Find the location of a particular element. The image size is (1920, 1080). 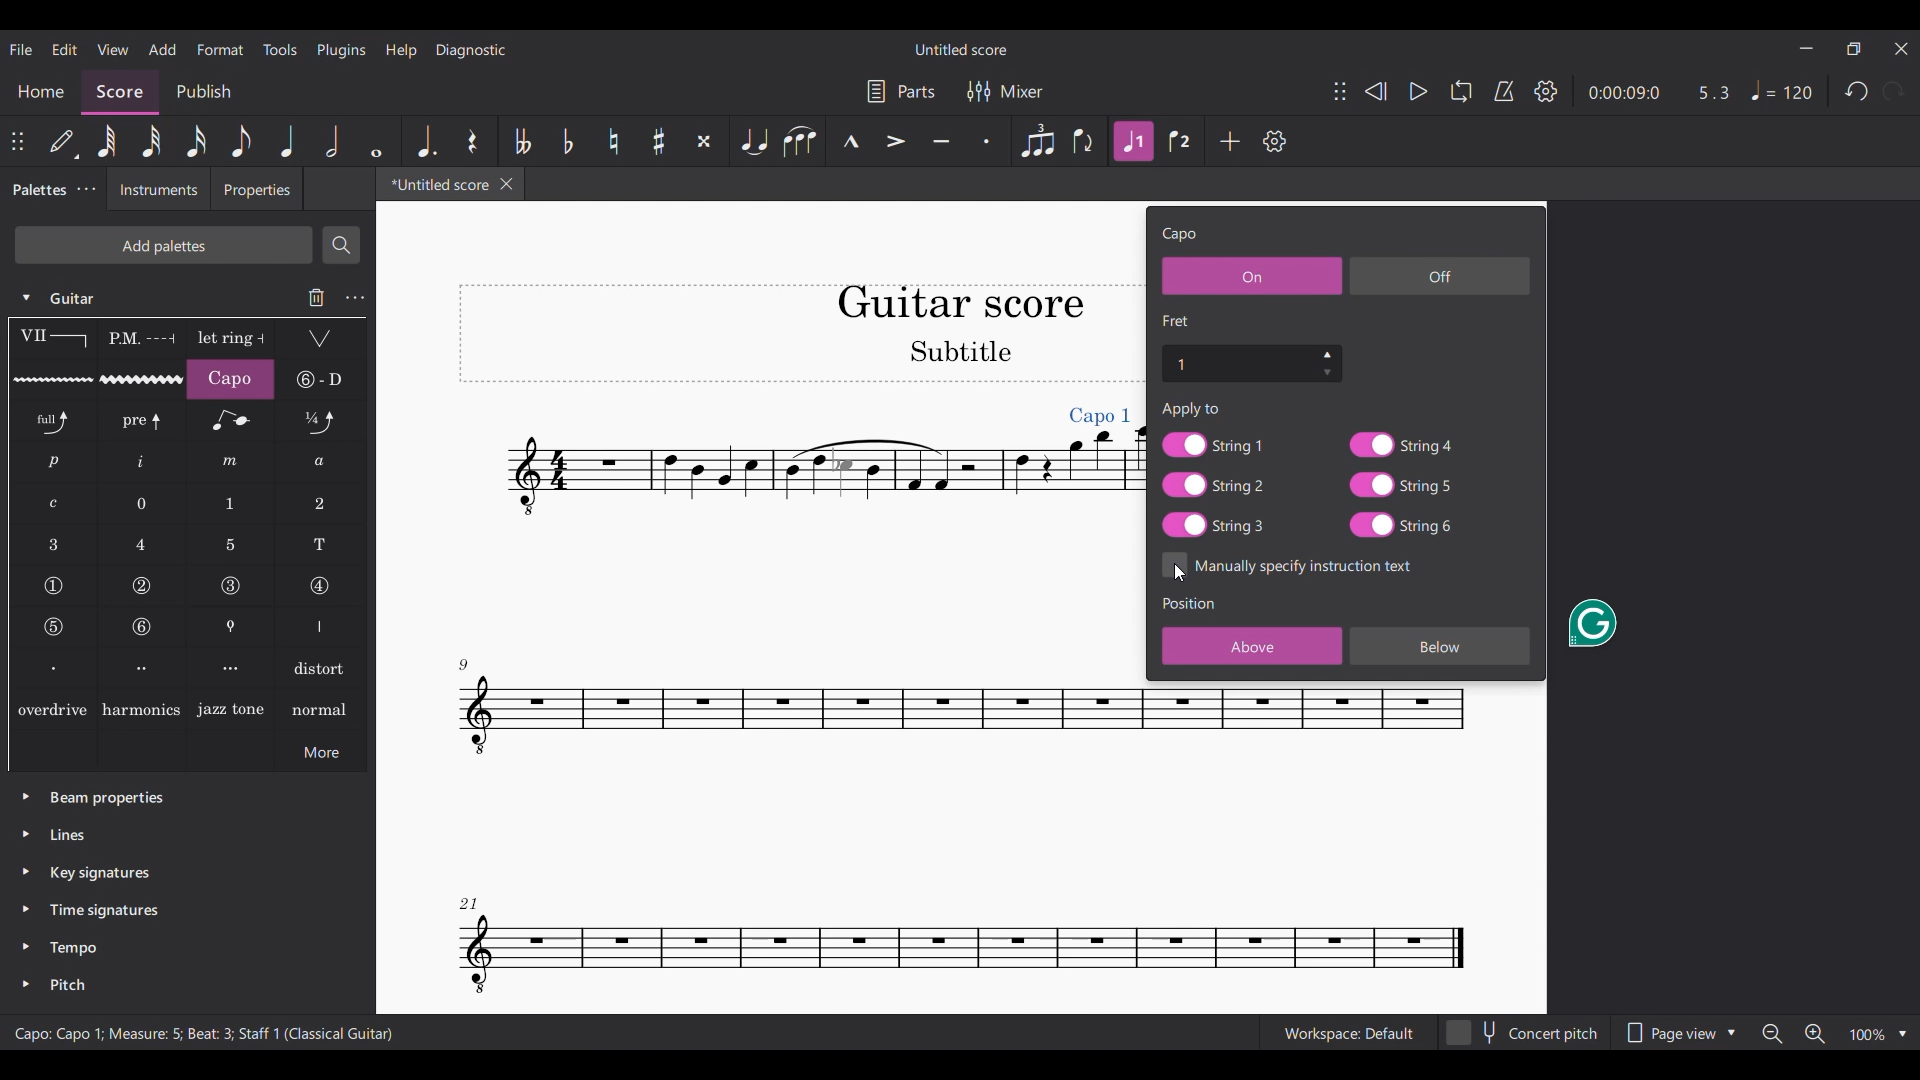

Rewind is located at coordinates (1376, 91).